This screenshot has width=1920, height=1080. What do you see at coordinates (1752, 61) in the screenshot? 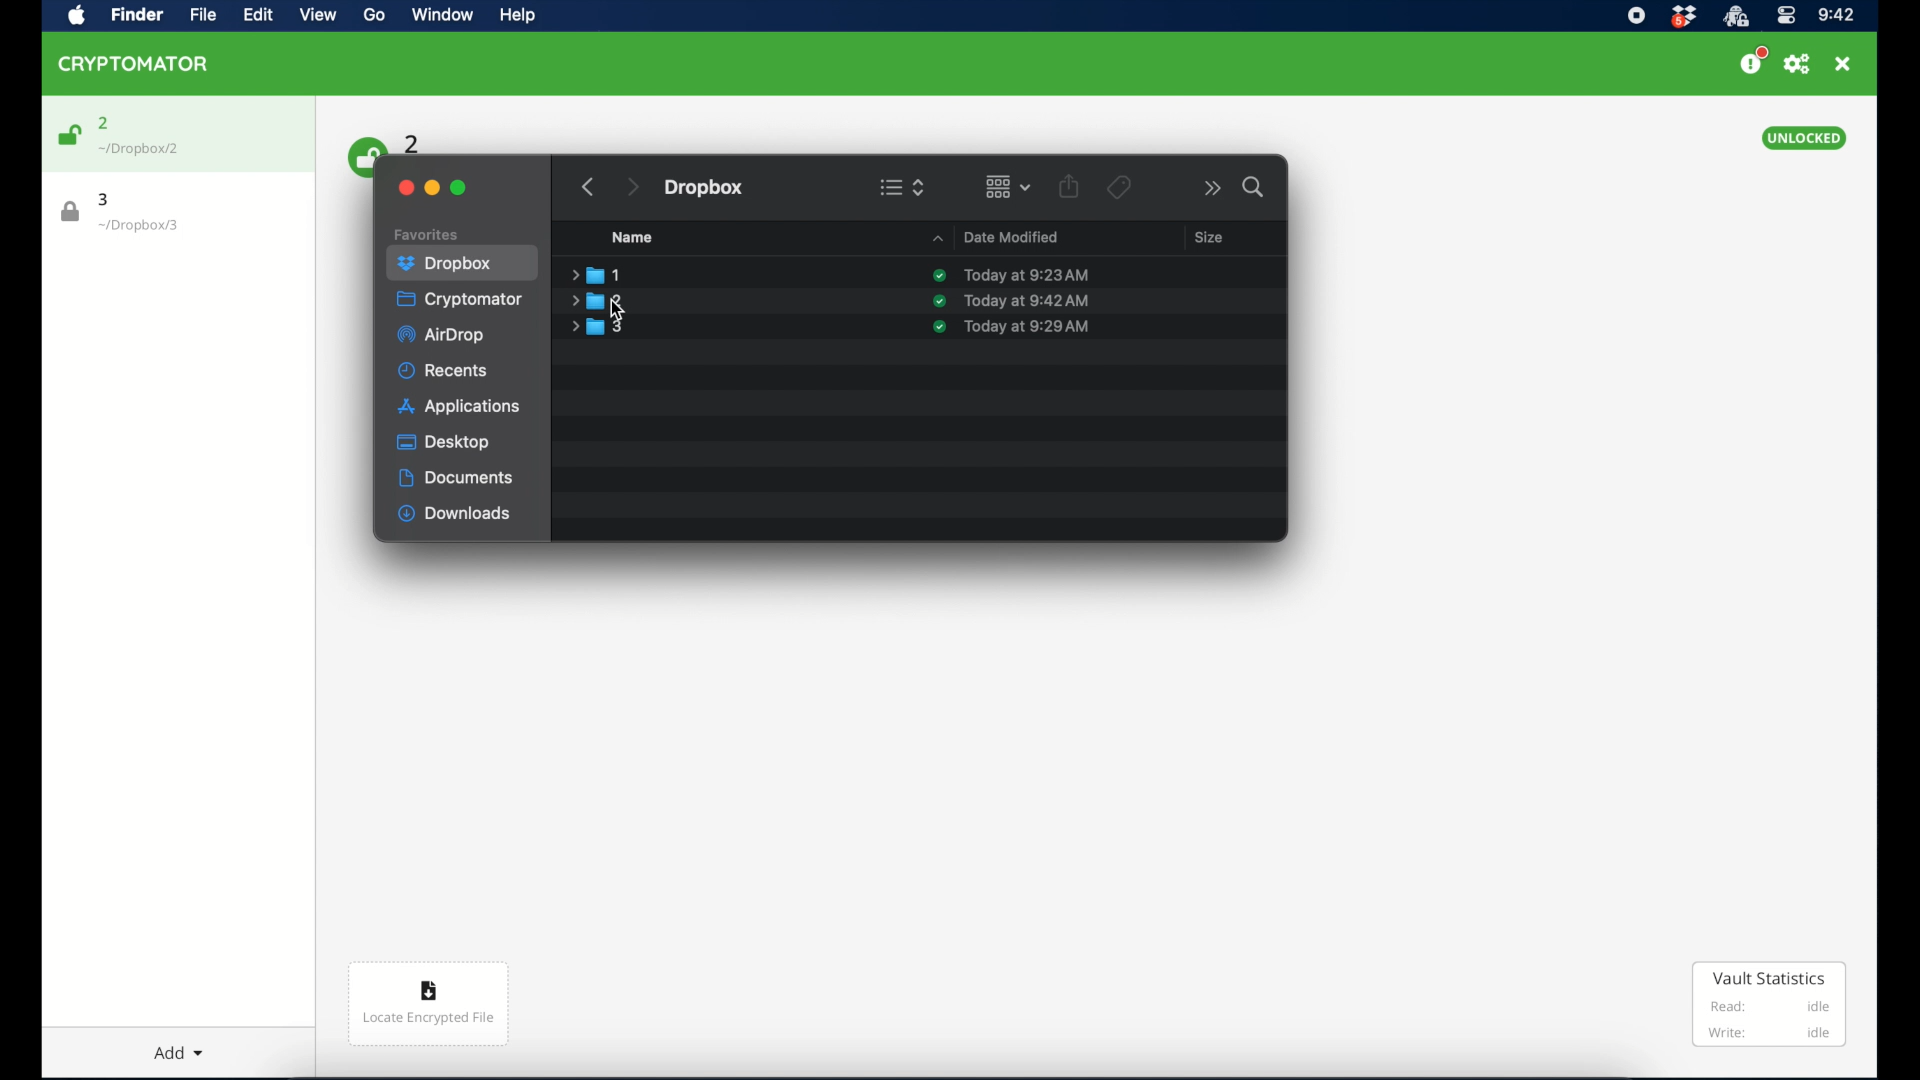
I see `support us` at bounding box center [1752, 61].